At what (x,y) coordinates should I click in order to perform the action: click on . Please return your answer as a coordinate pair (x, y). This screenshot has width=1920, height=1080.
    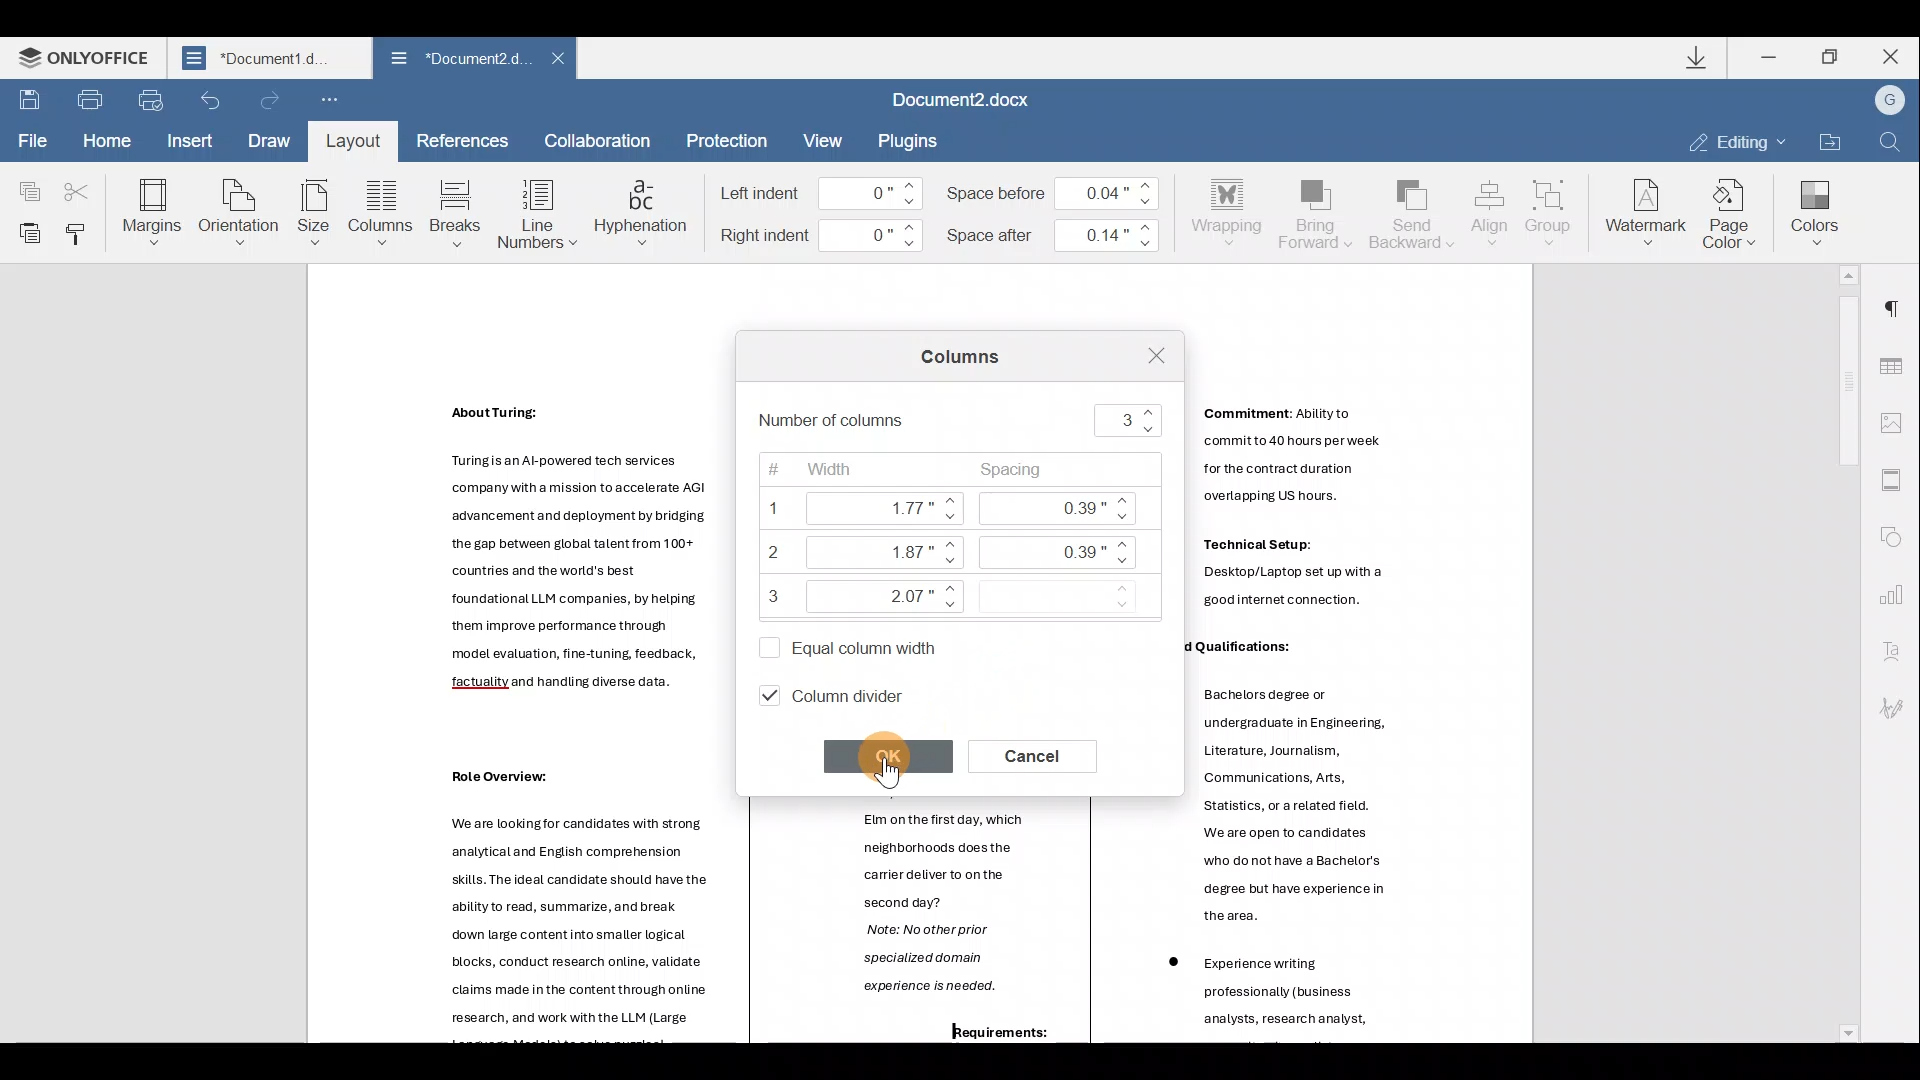
    Looking at the image, I should click on (1300, 800).